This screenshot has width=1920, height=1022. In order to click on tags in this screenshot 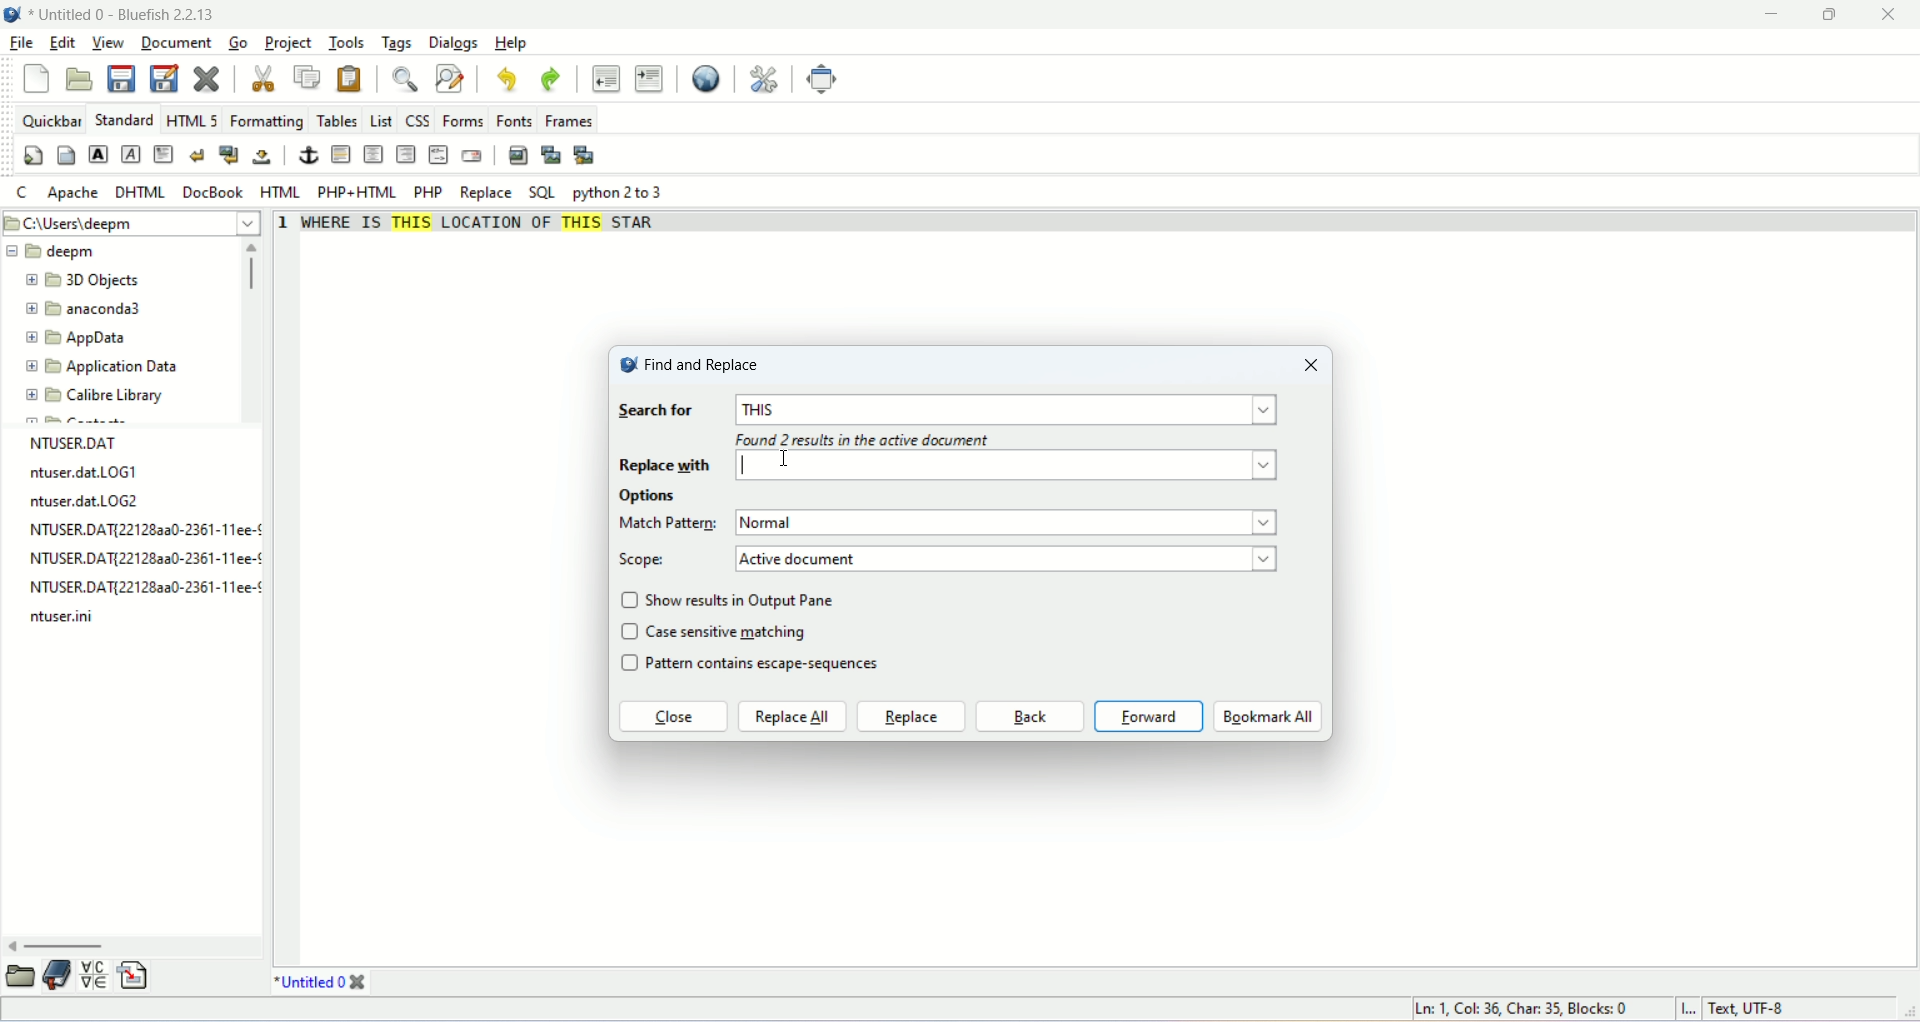, I will do `click(394, 43)`.